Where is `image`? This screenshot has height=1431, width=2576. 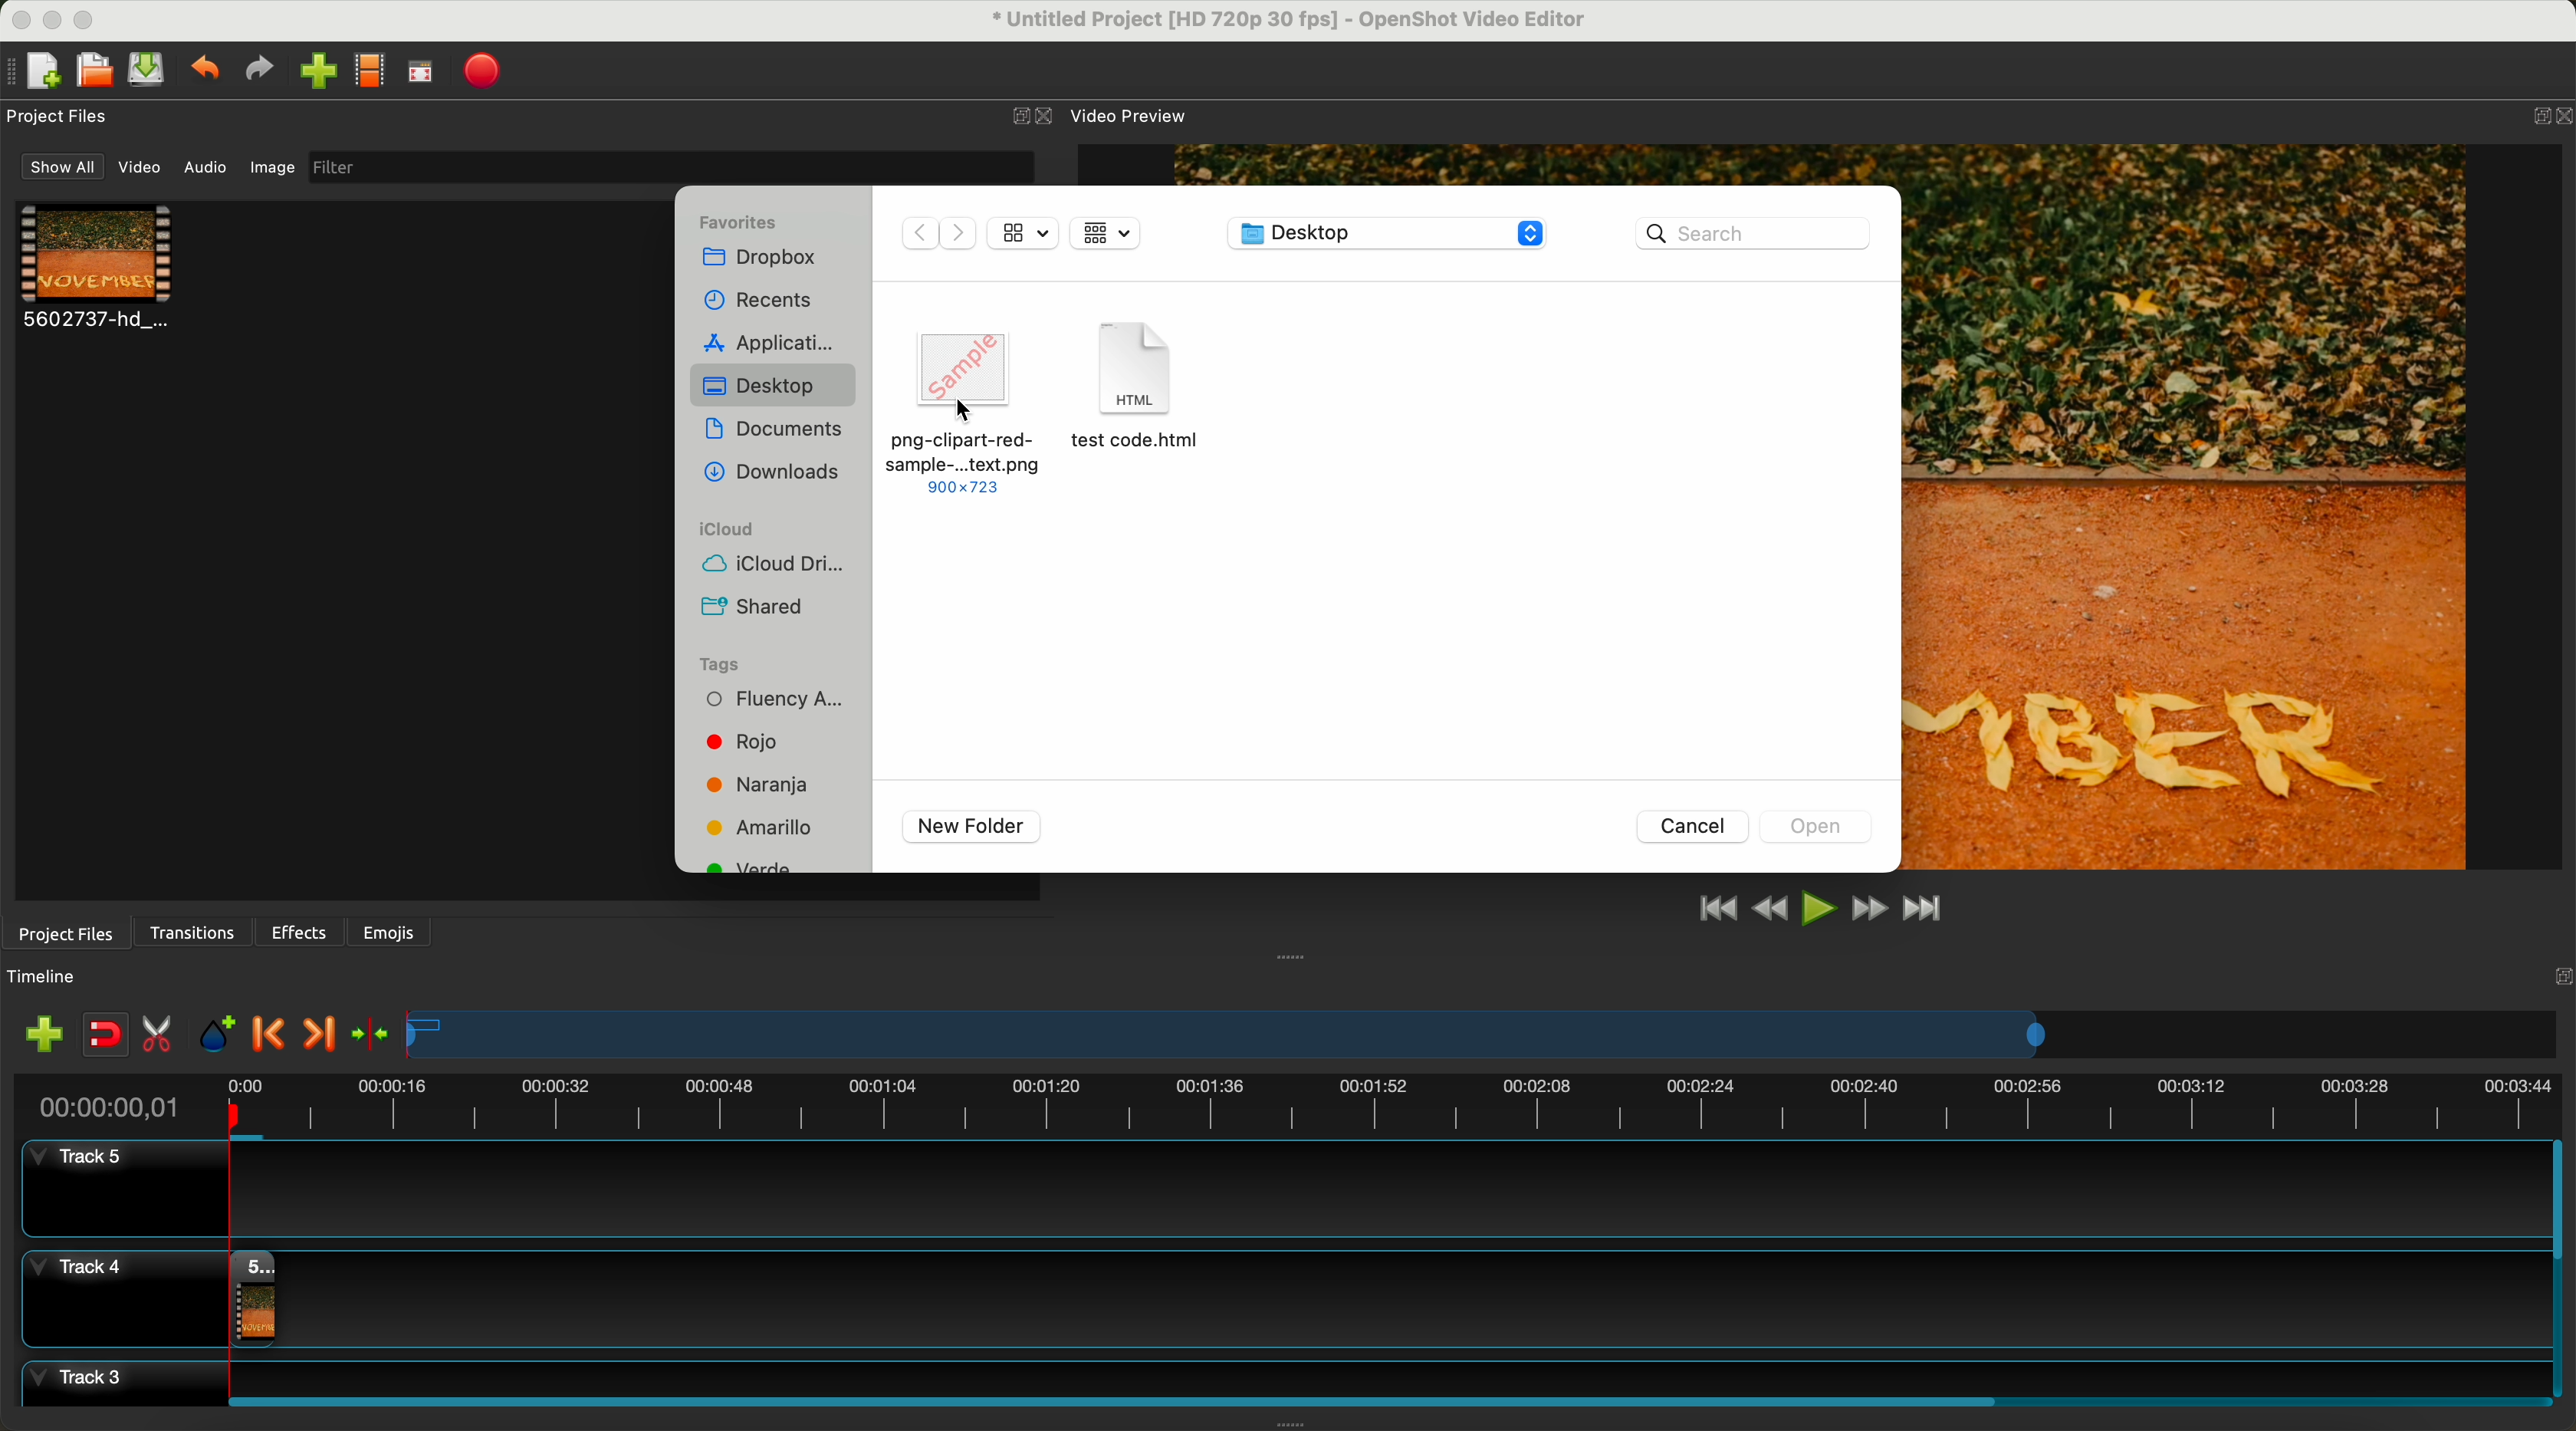
image is located at coordinates (269, 170).